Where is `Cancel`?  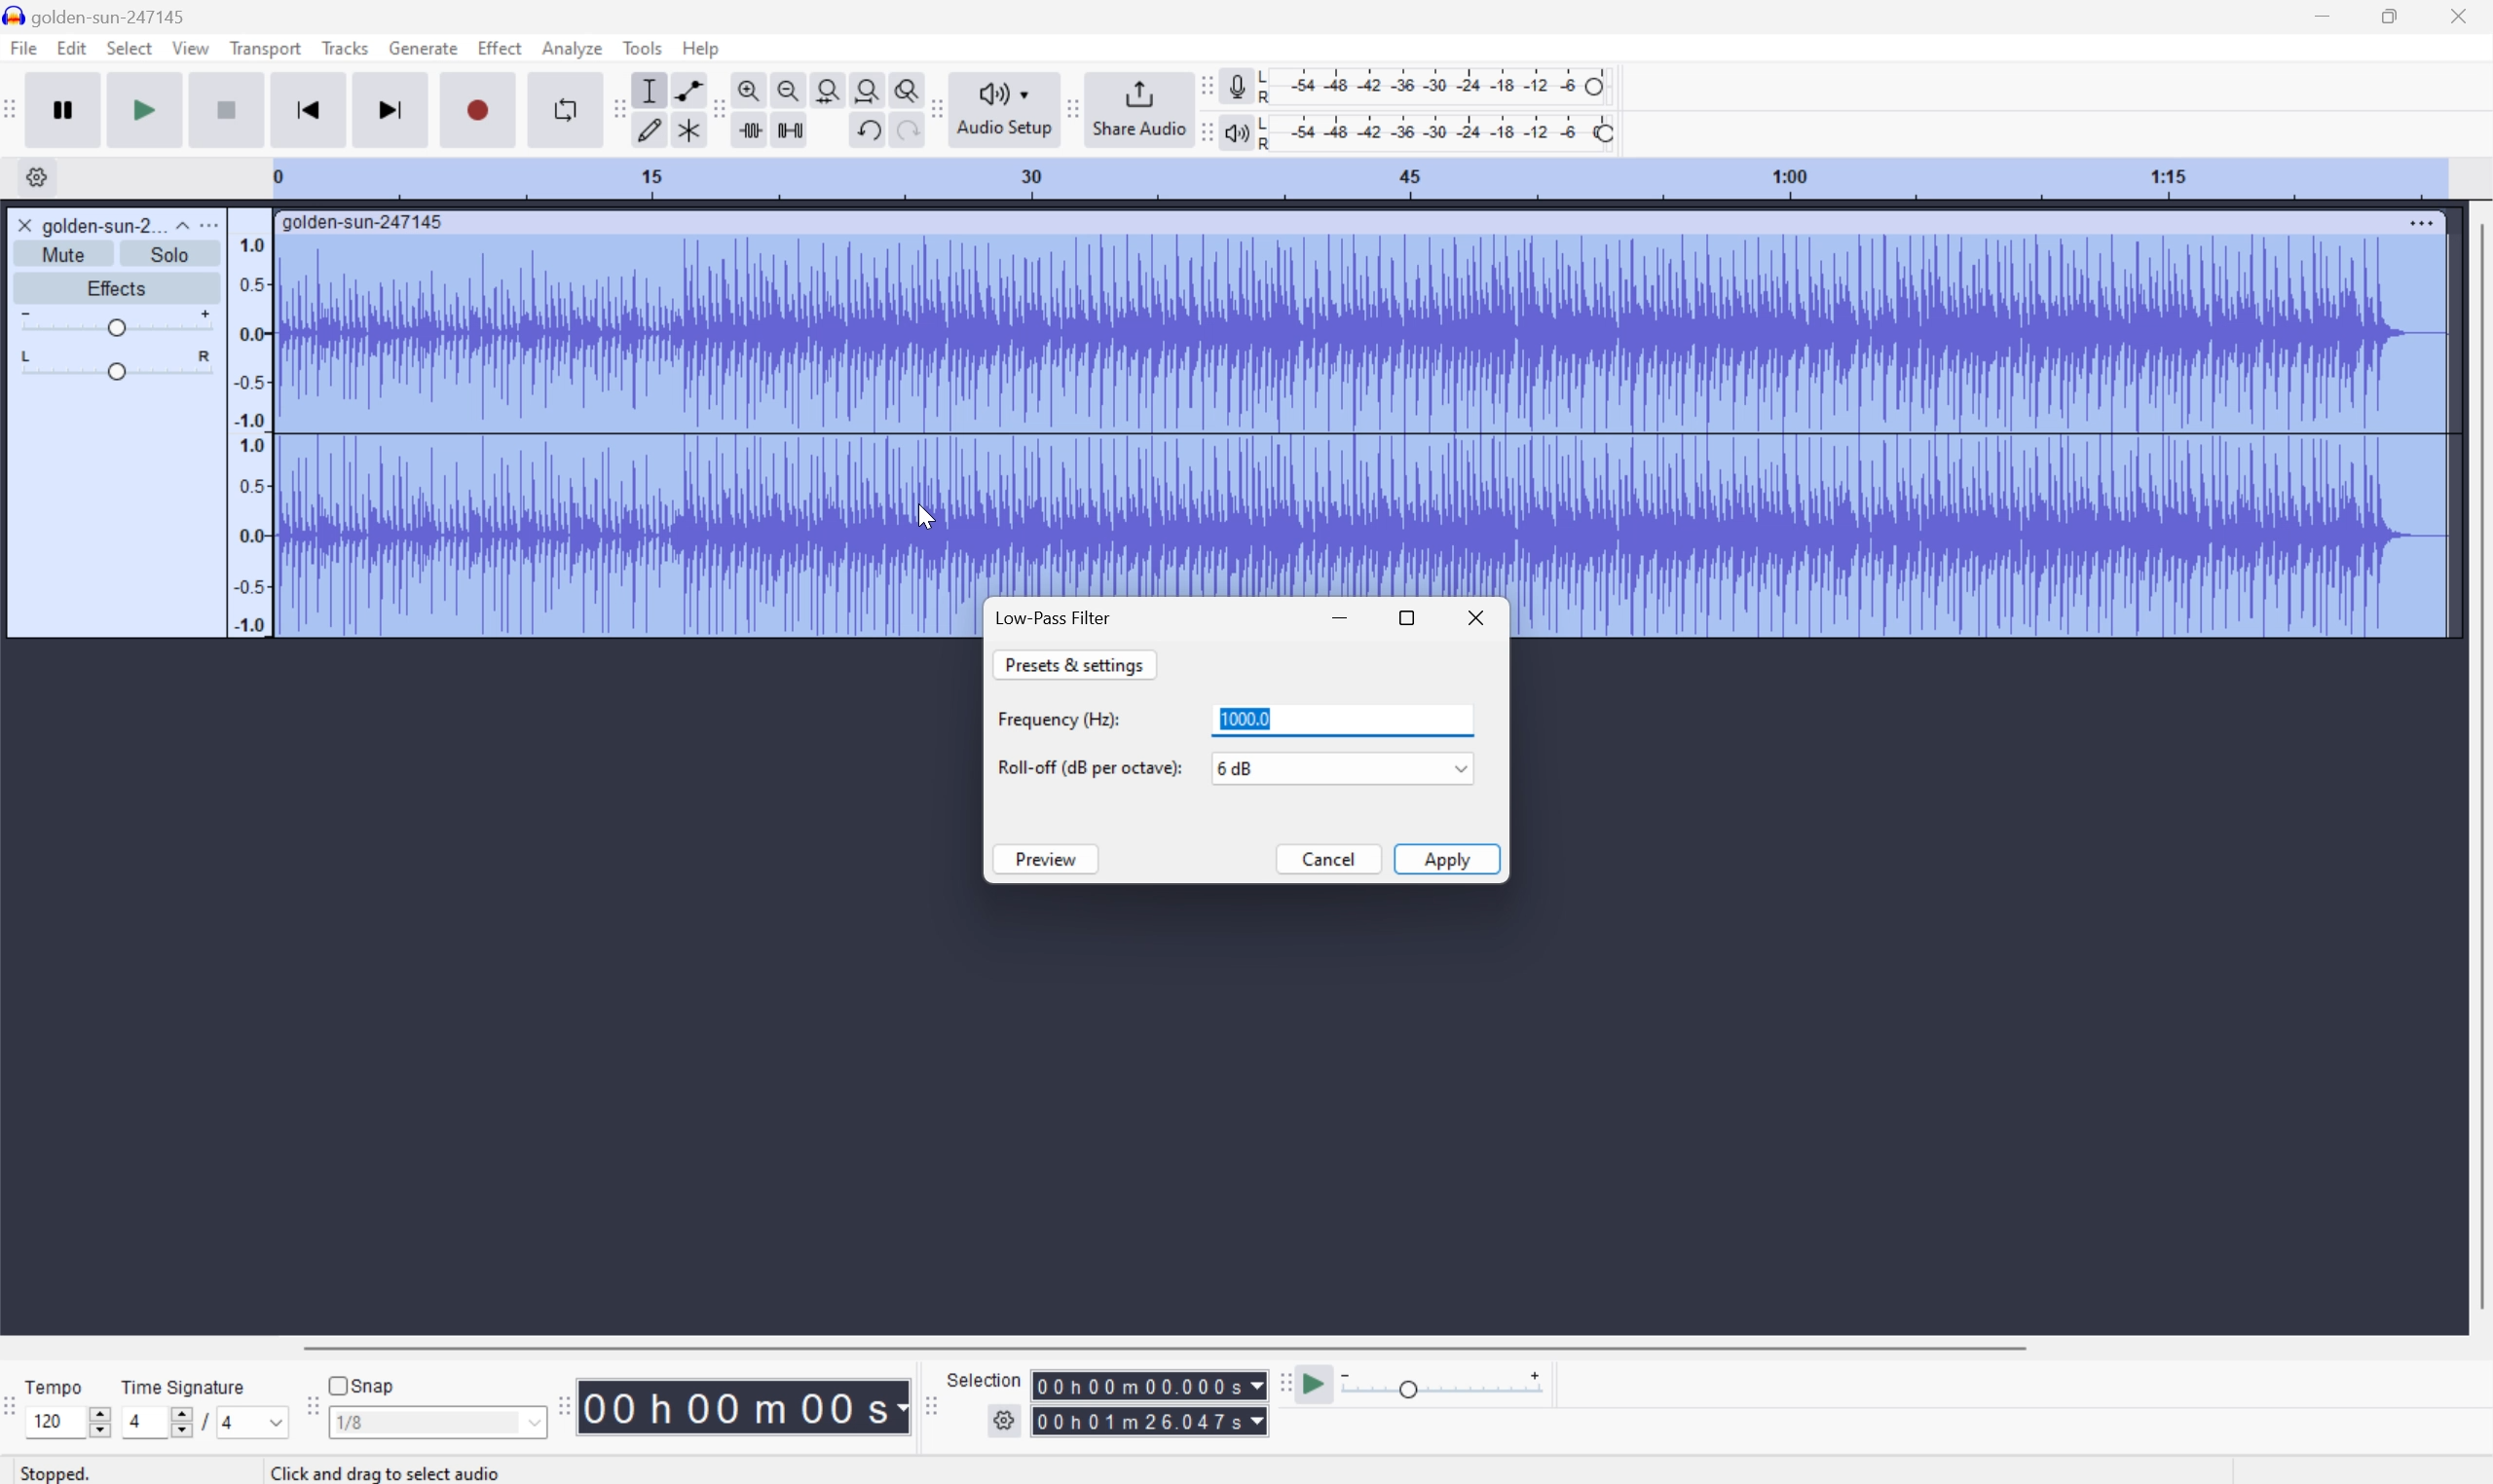
Cancel is located at coordinates (1329, 860).